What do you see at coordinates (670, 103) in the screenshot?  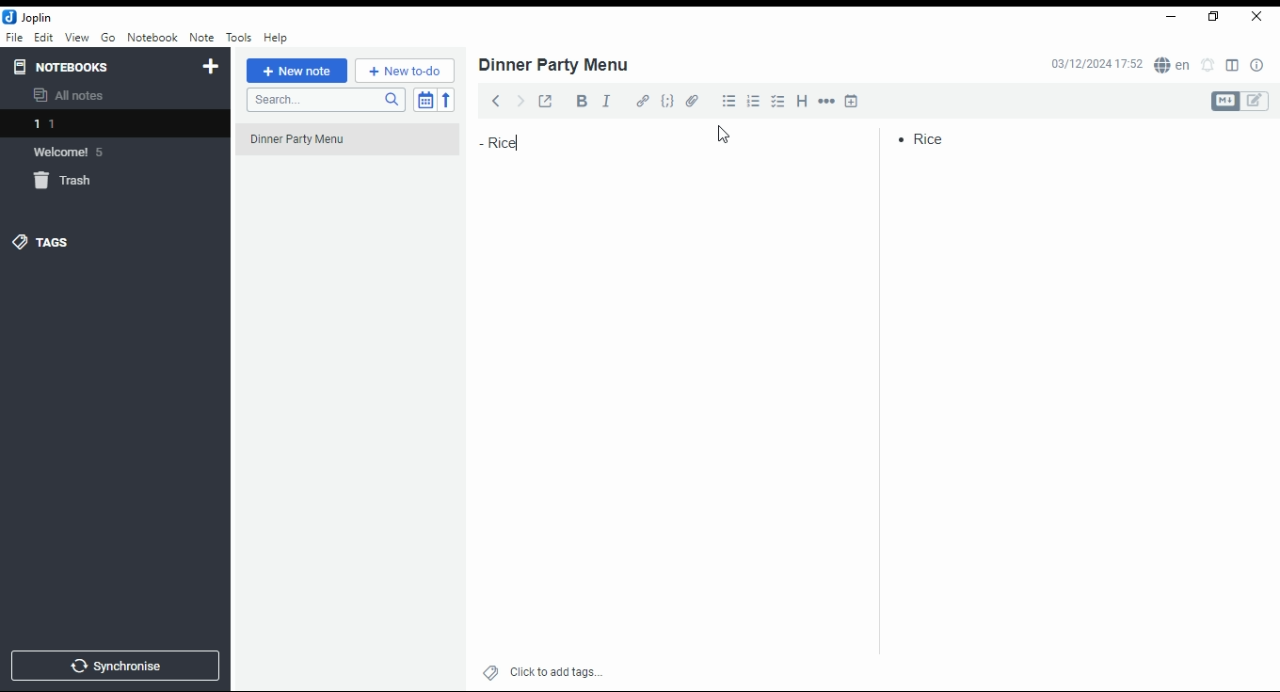 I see `code` at bounding box center [670, 103].